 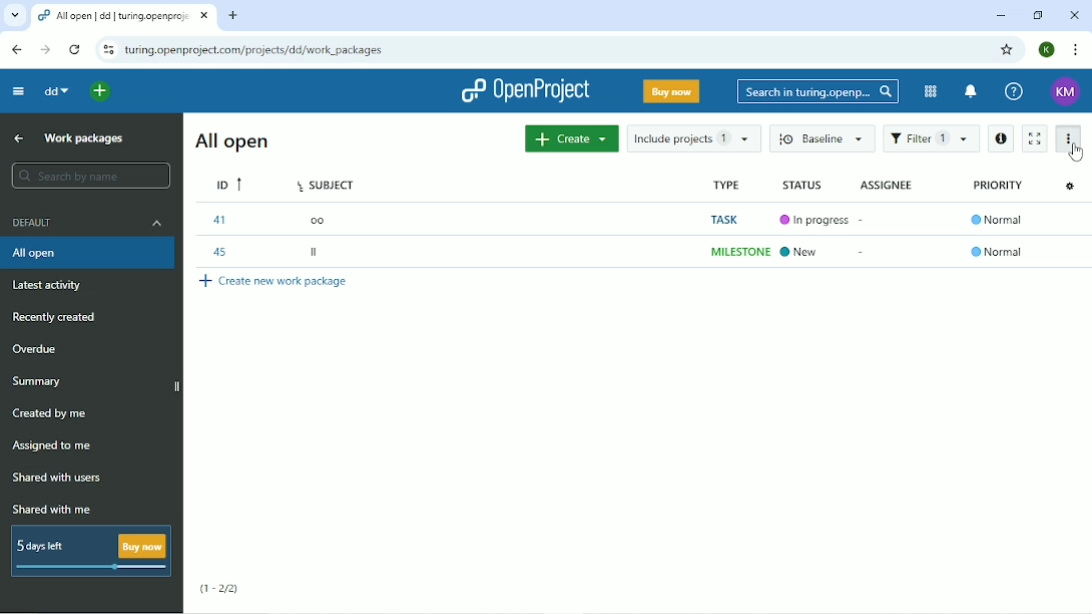 What do you see at coordinates (1070, 185) in the screenshot?
I see `Configure view` at bounding box center [1070, 185].